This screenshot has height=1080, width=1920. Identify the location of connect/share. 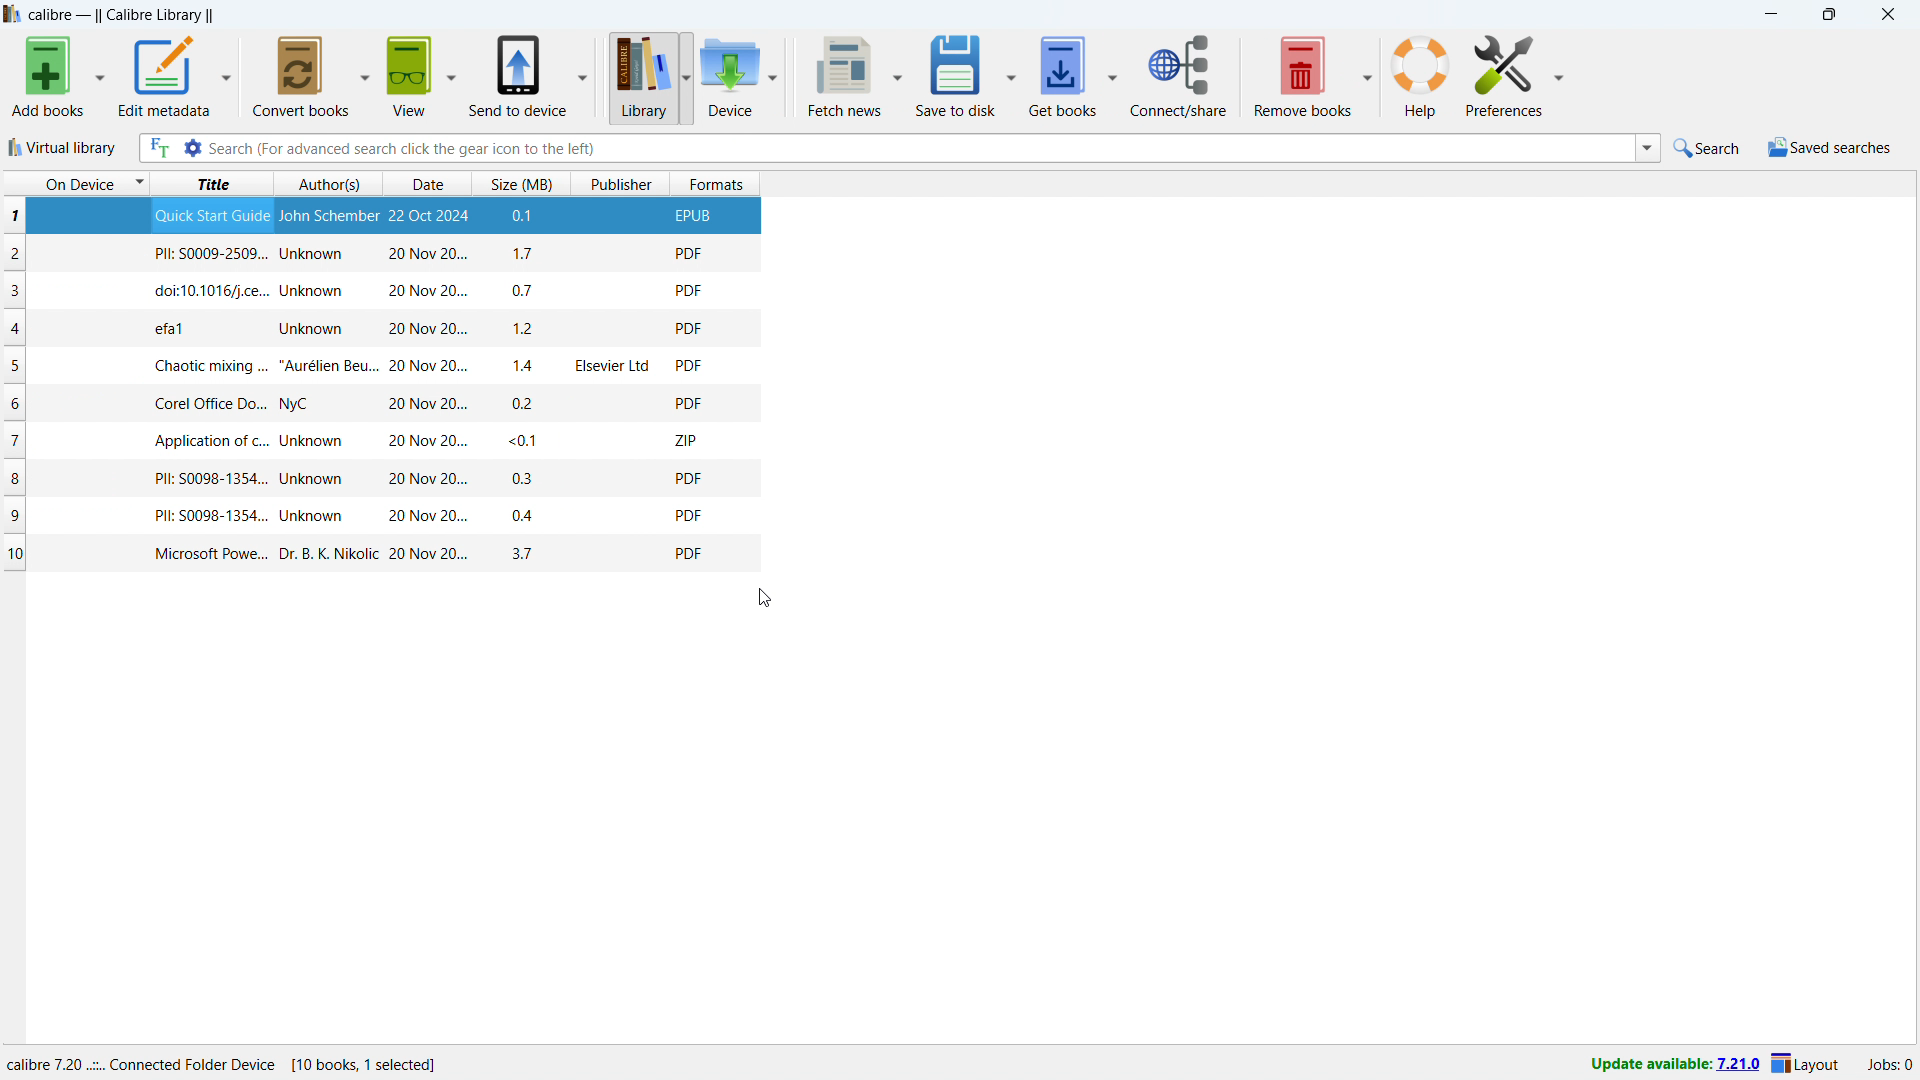
(1181, 75).